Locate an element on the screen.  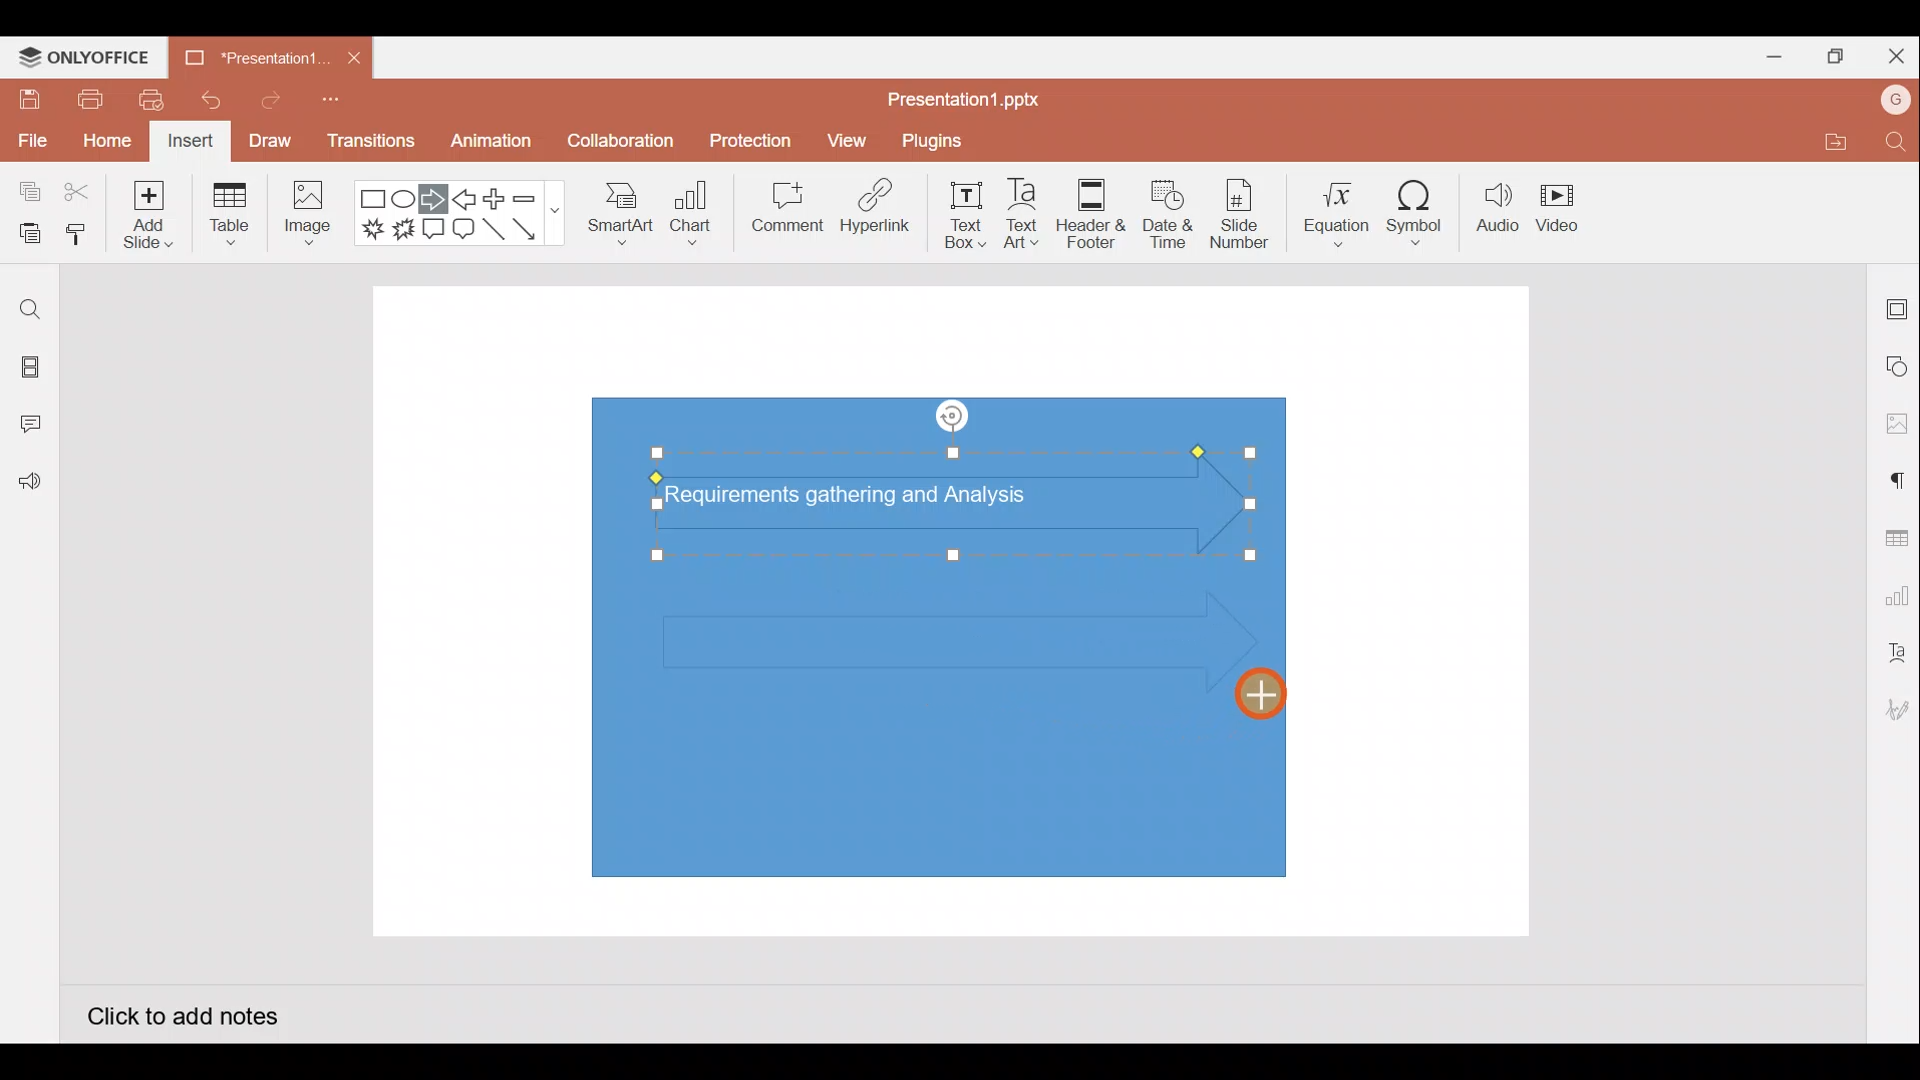
Transitions is located at coordinates (372, 146).